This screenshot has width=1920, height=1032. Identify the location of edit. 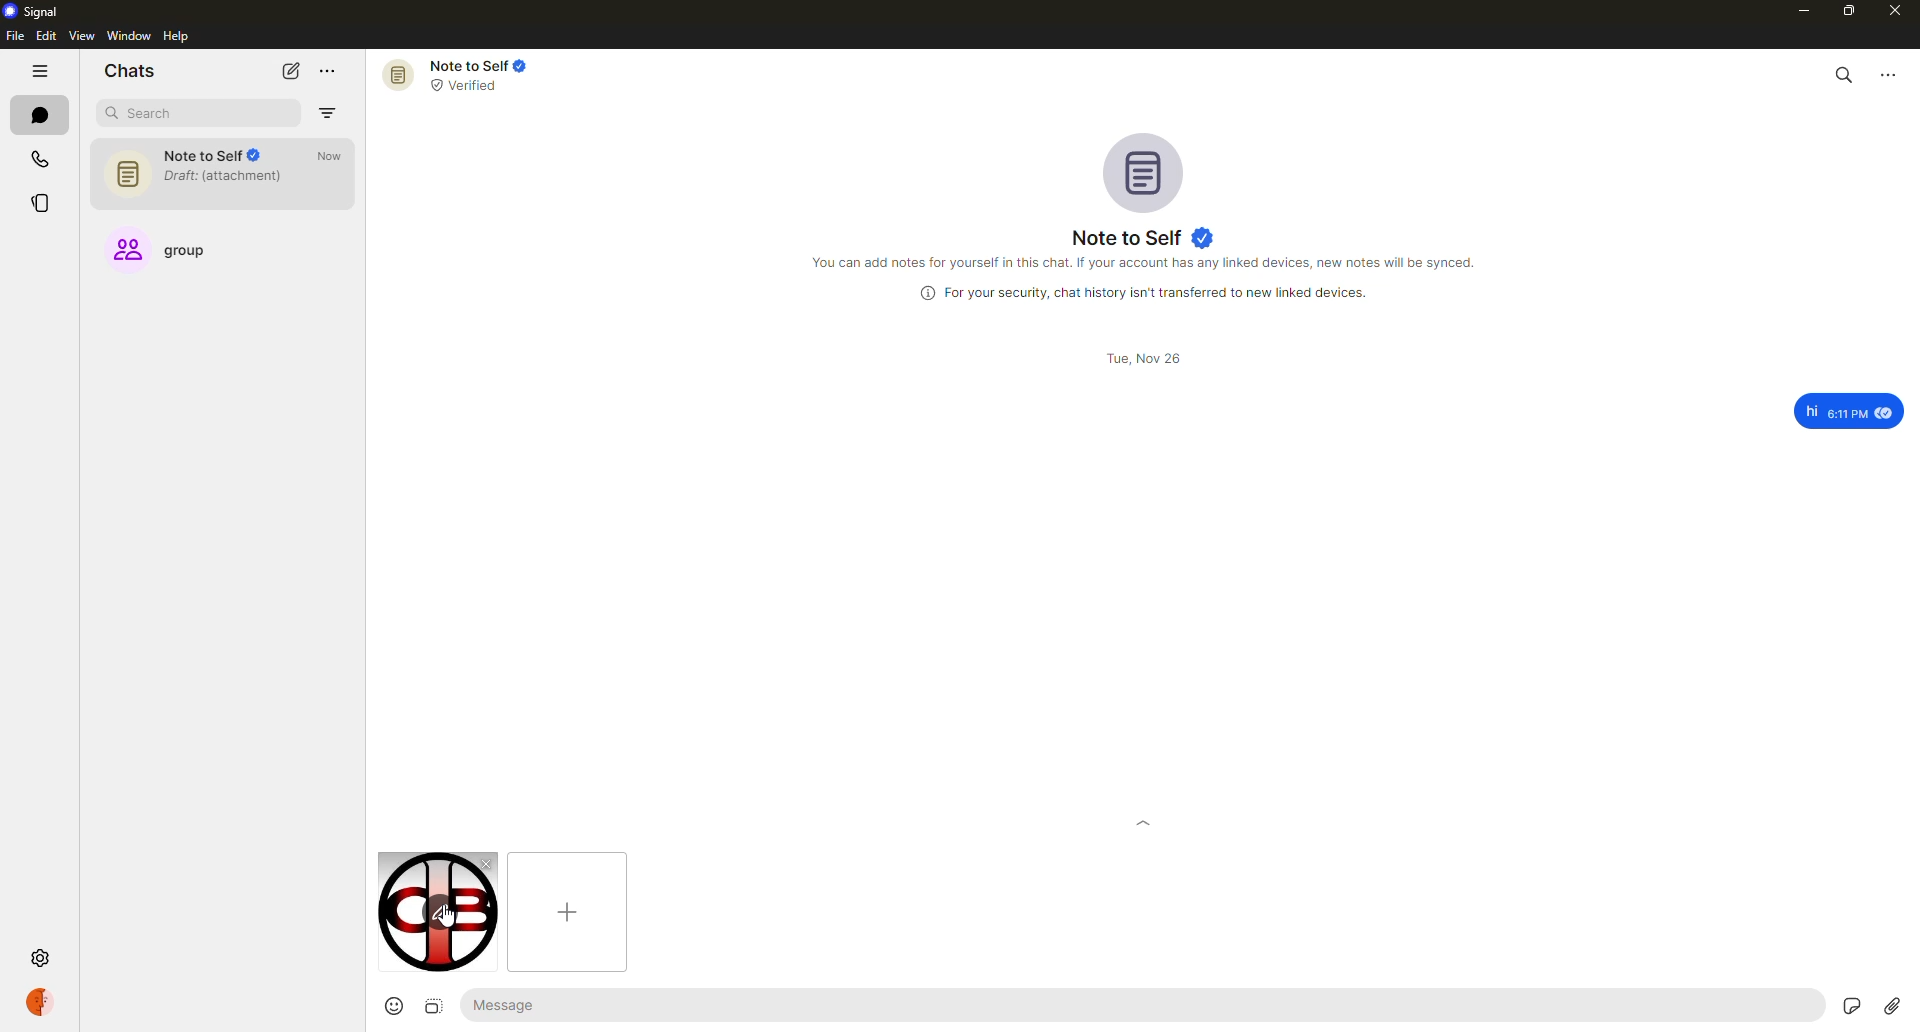
(46, 35).